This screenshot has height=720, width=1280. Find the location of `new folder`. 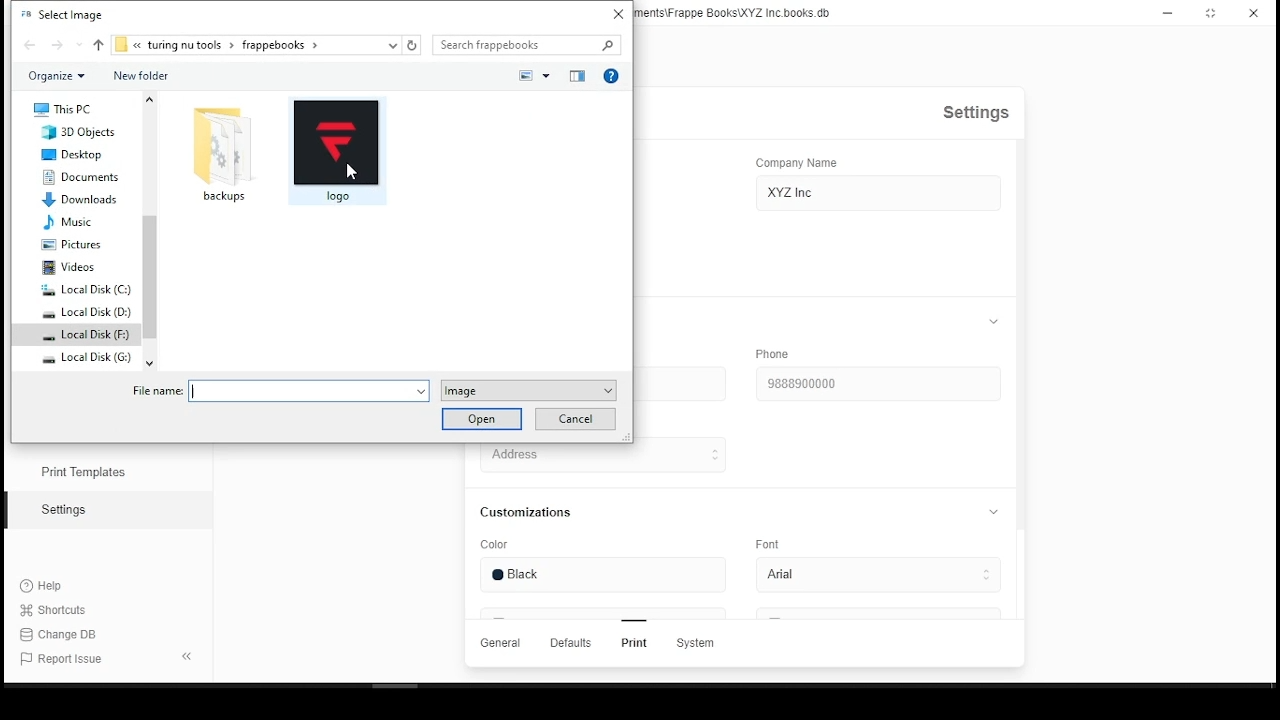

new folder is located at coordinates (142, 75).